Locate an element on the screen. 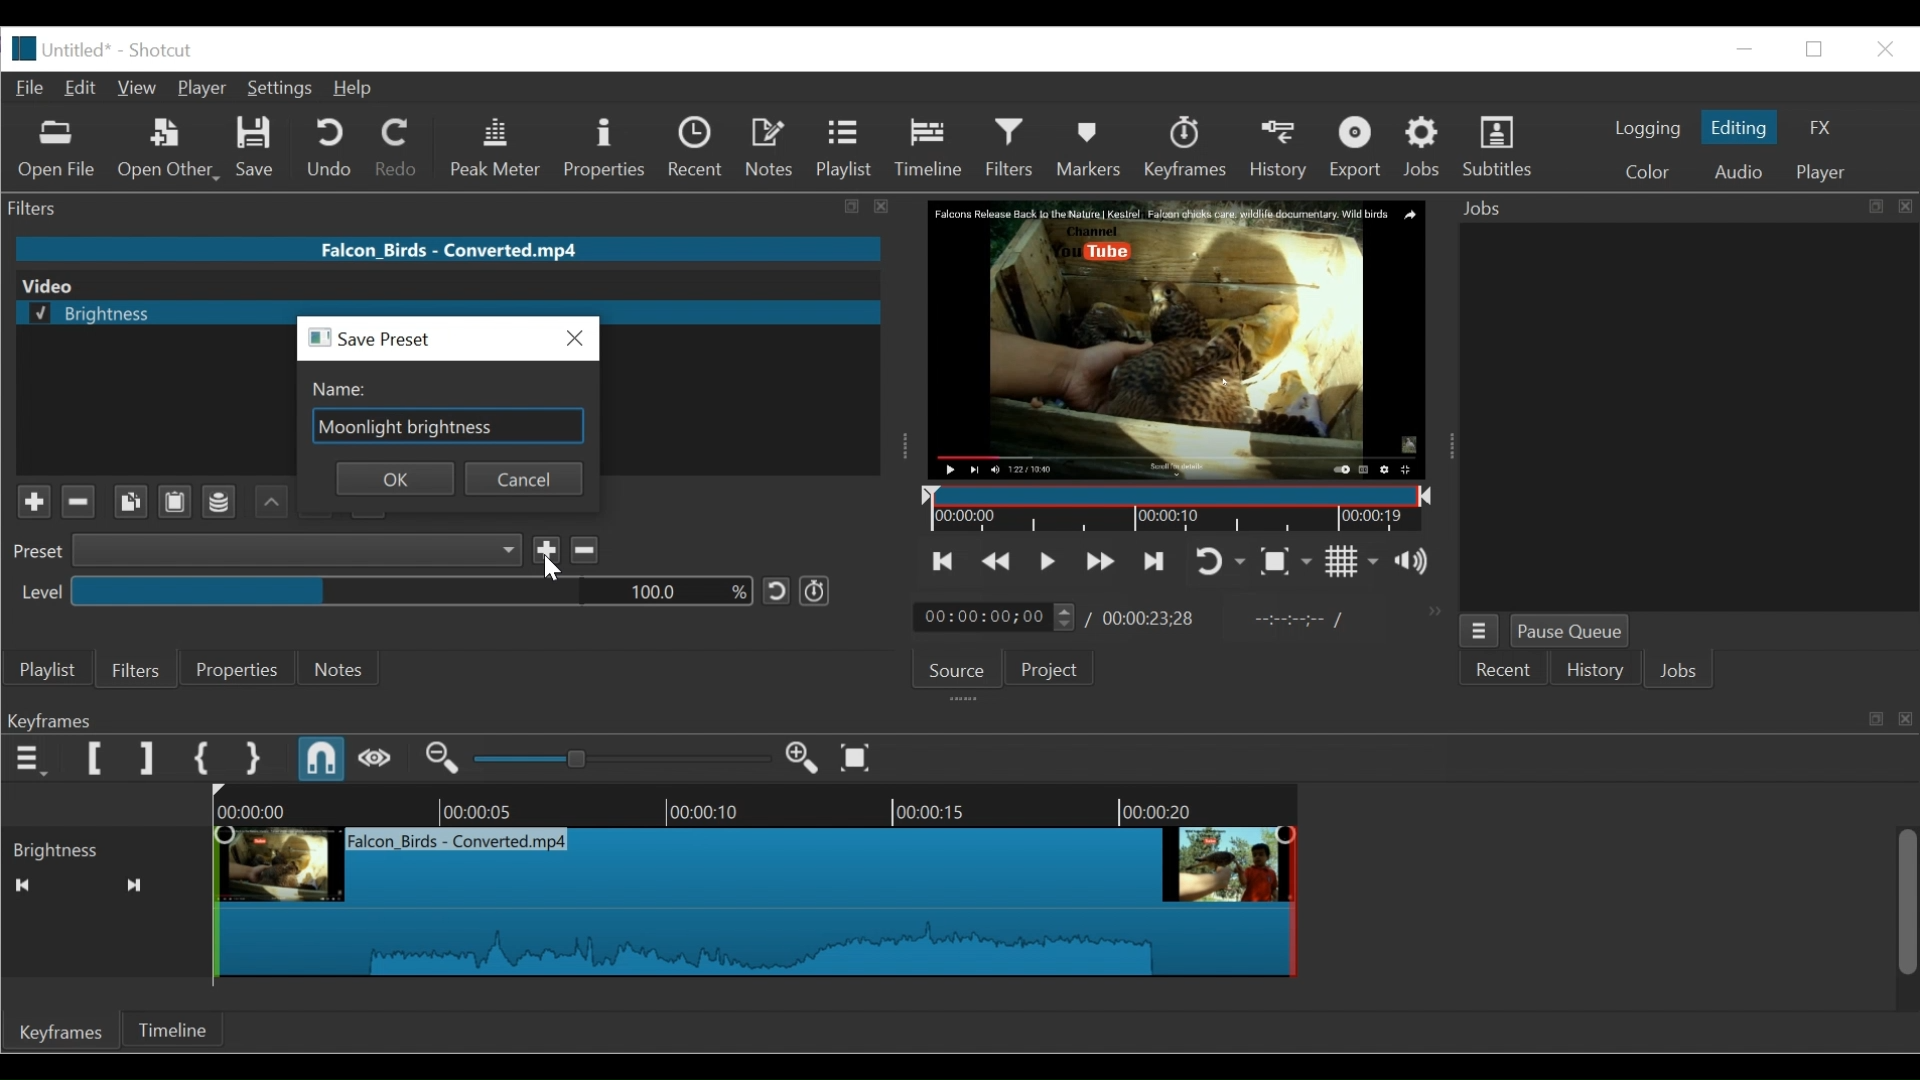 The height and width of the screenshot is (1080, 1920). Jobs is located at coordinates (1681, 673).